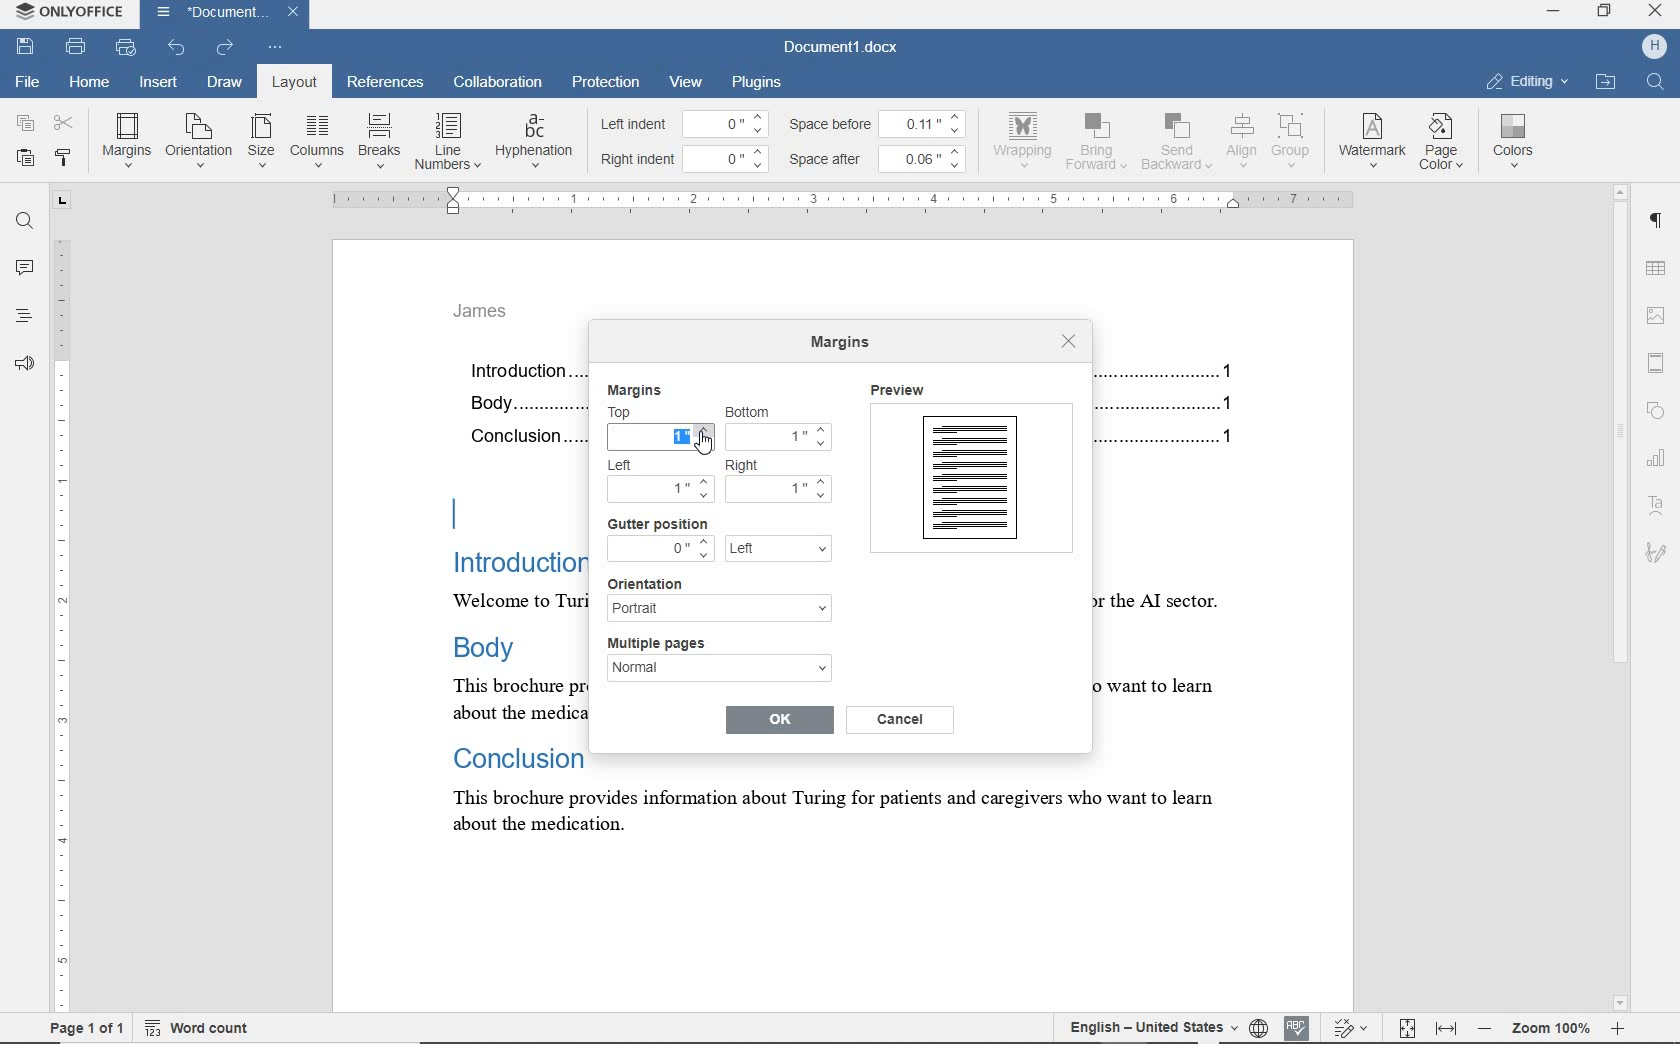 This screenshot has height=1044, width=1680. I want to click on size, so click(261, 142).